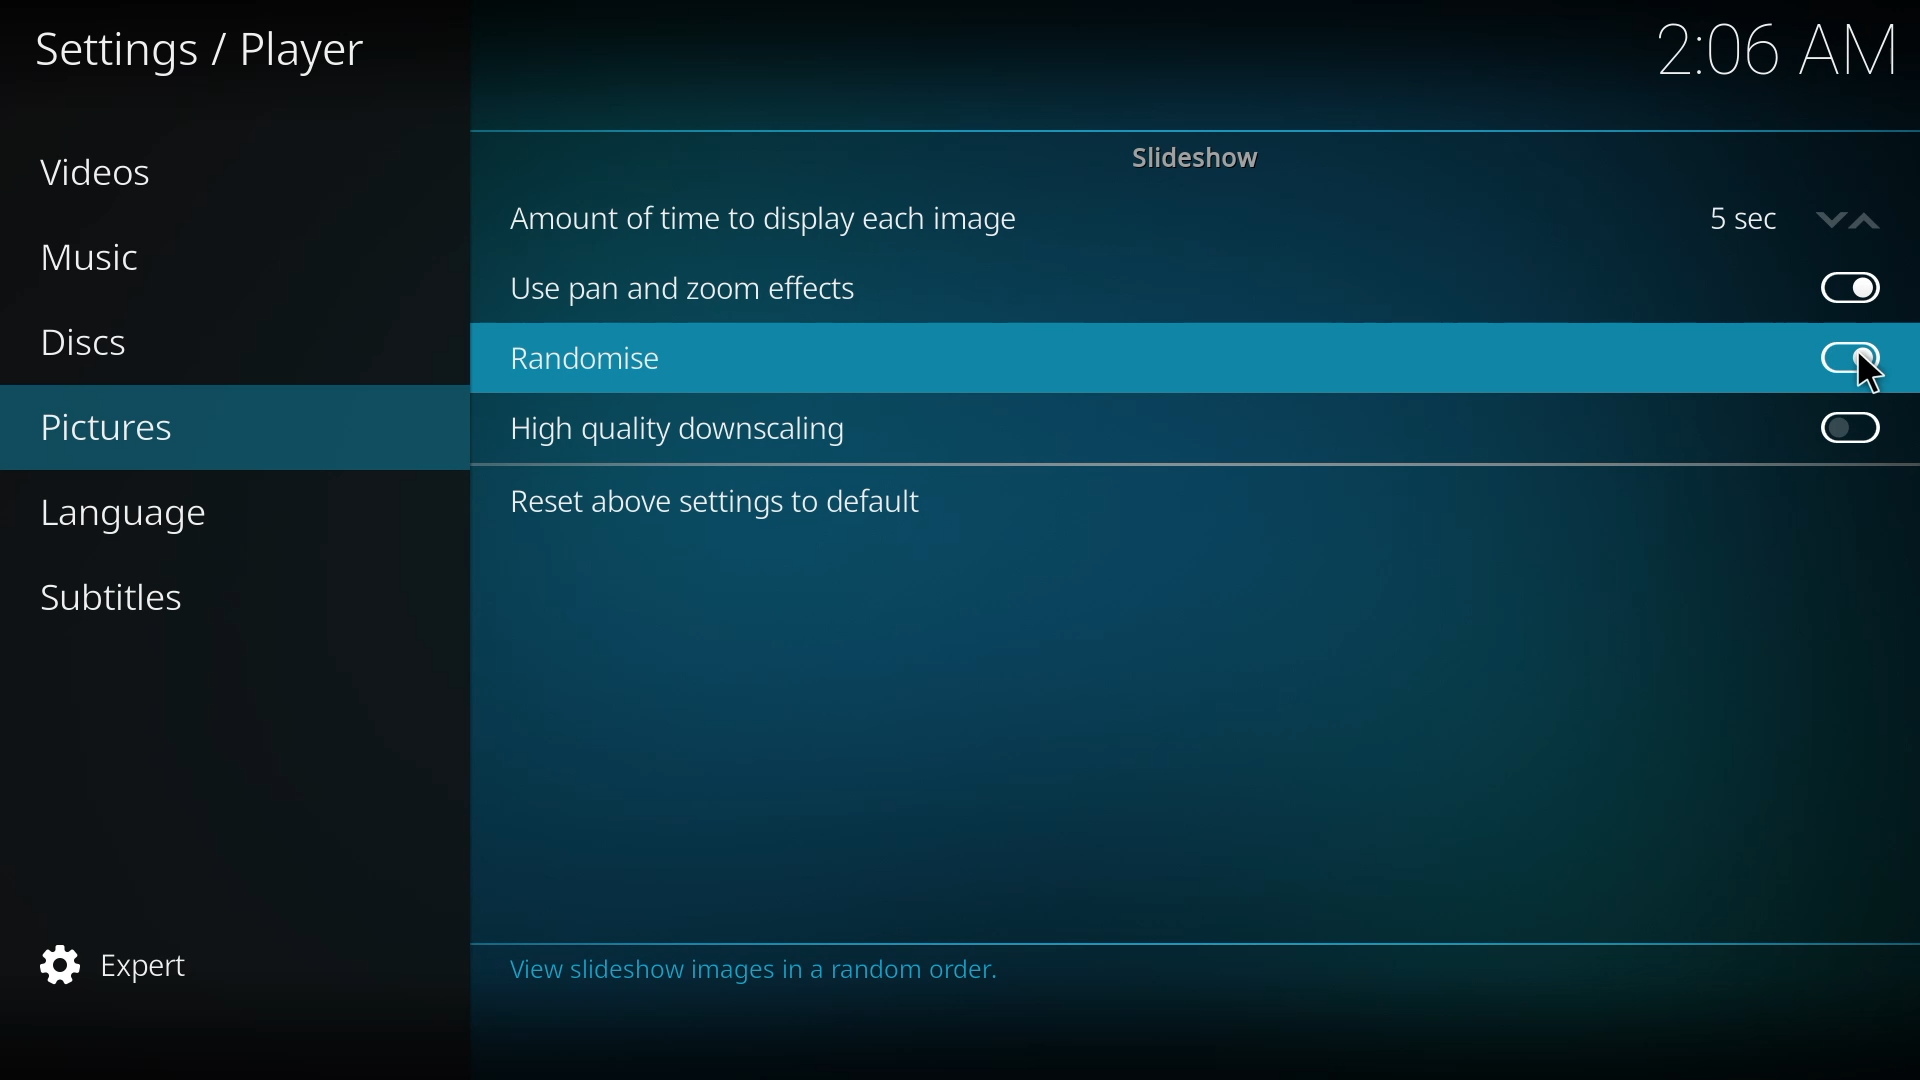  Describe the element at coordinates (92, 258) in the screenshot. I see `music` at that location.